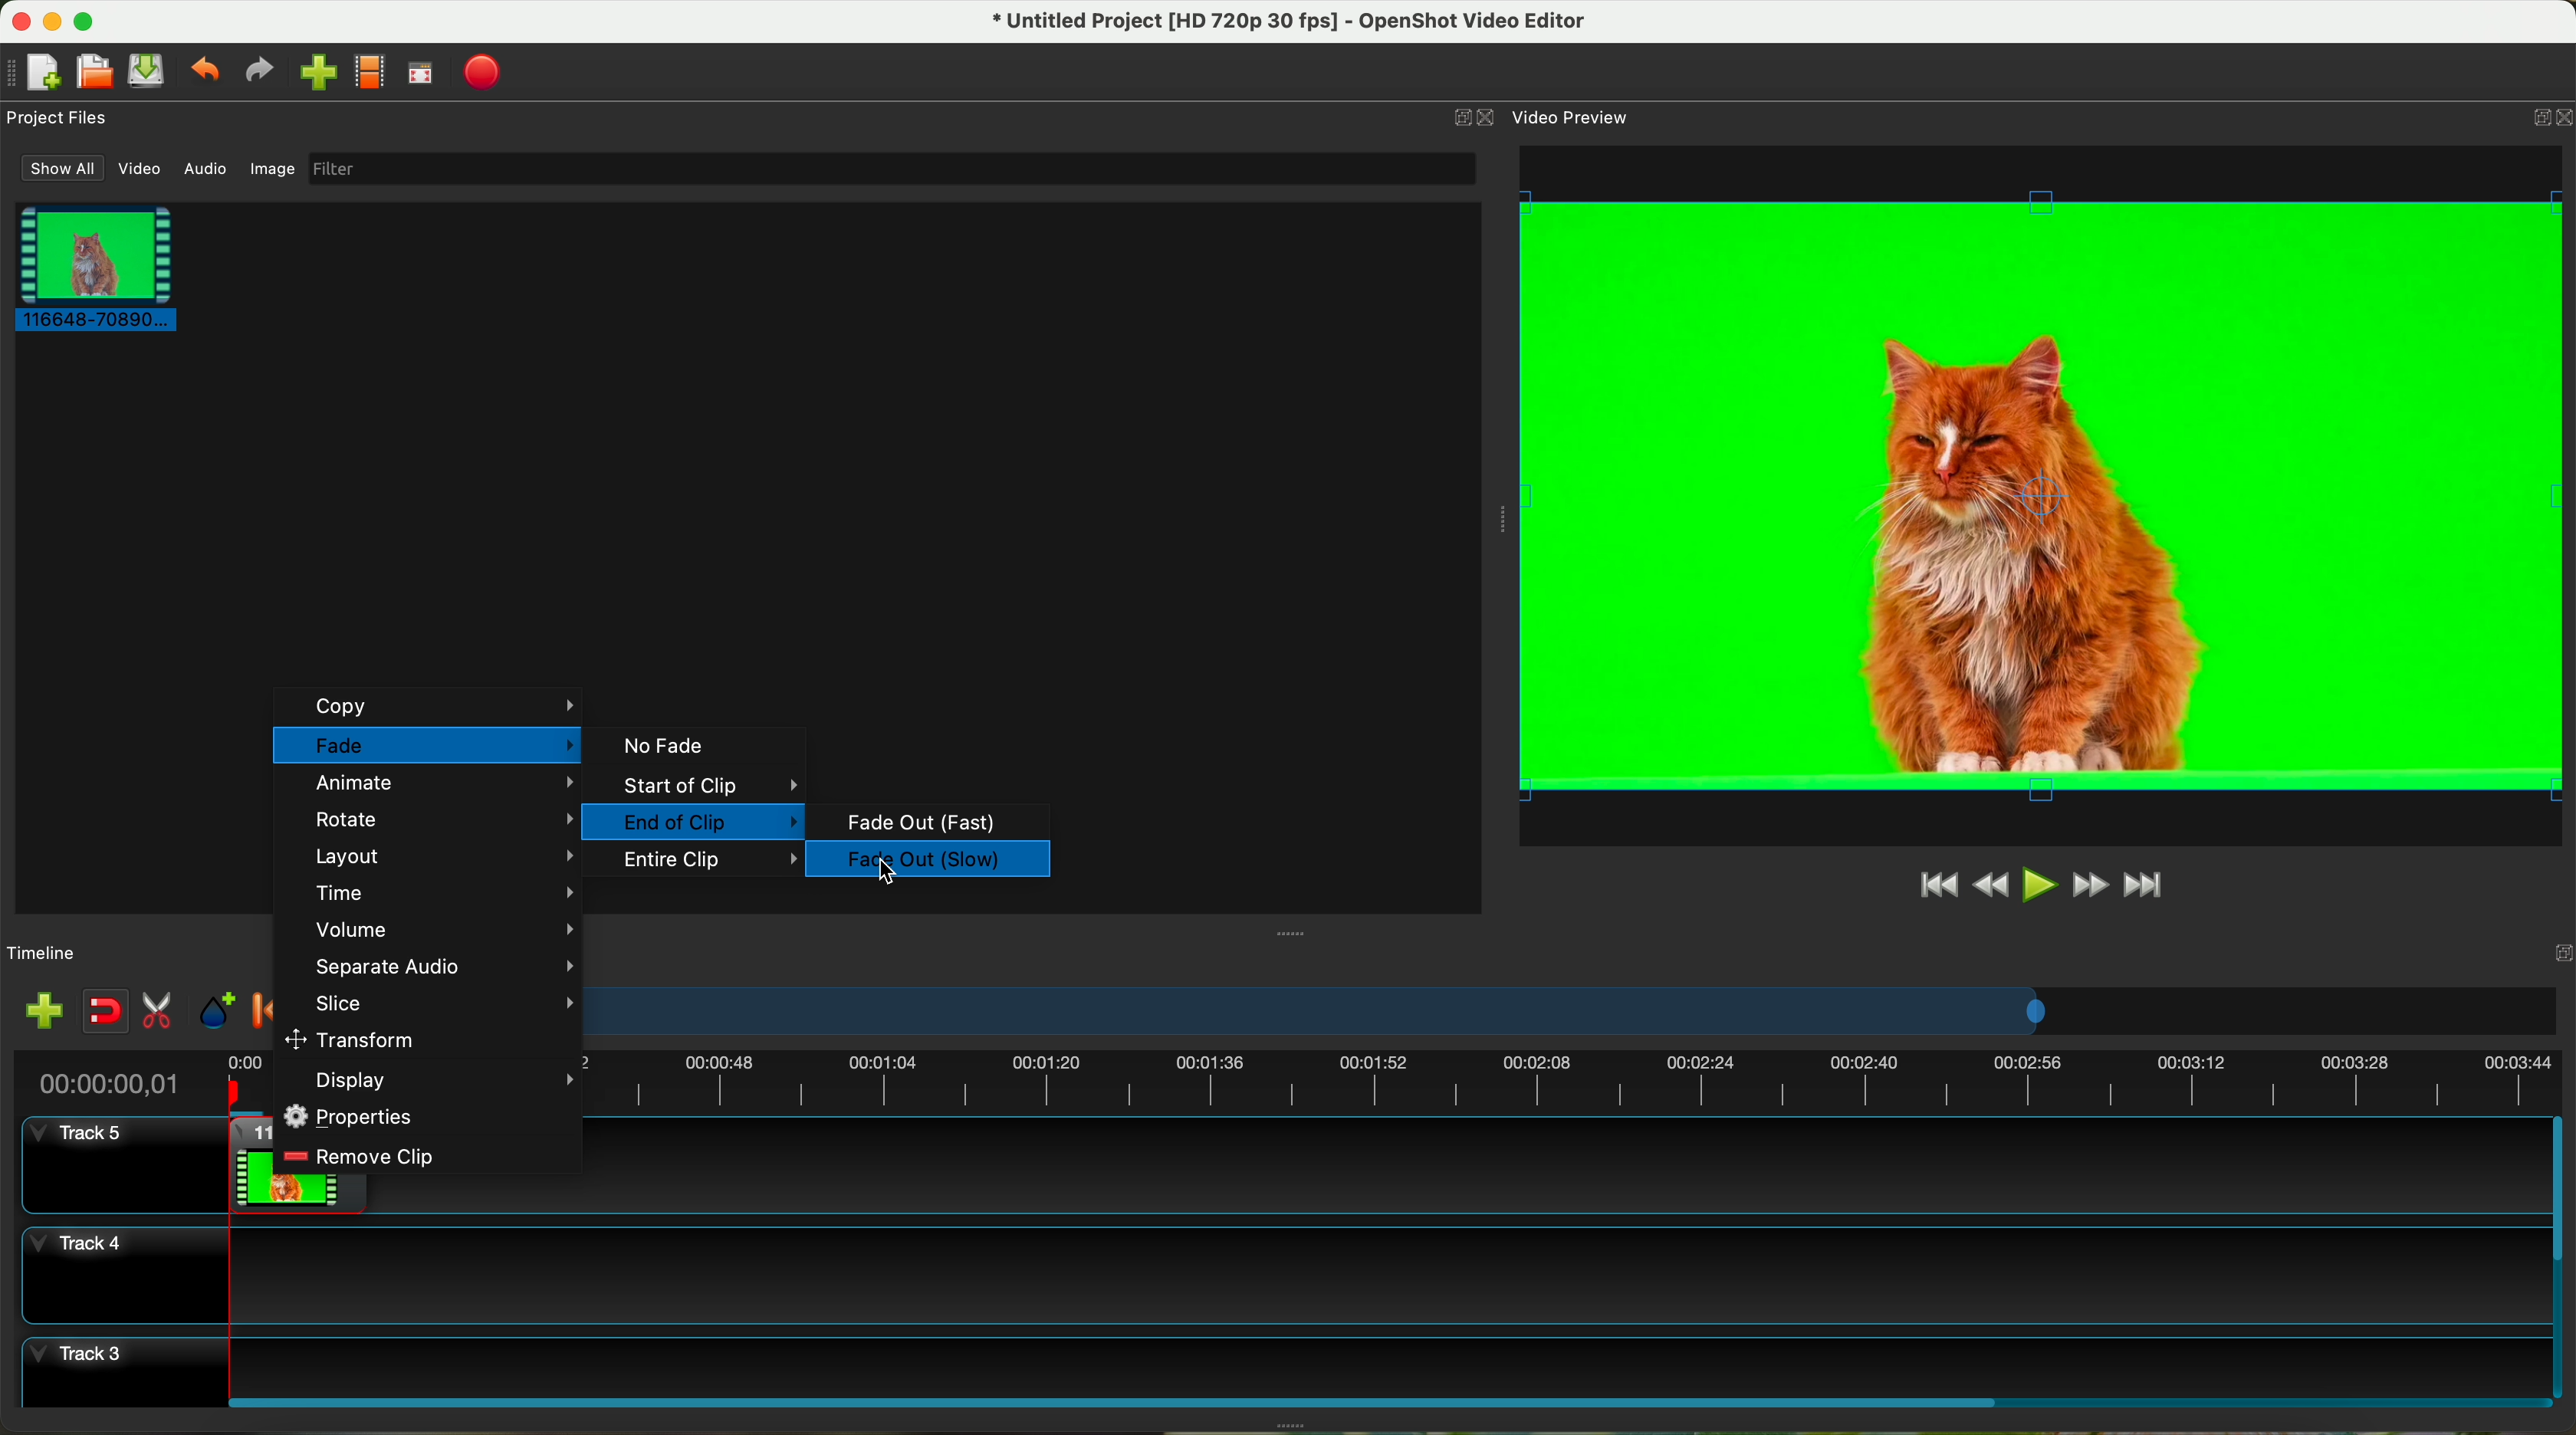  Describe the element at coordinates (58, 168) in the screenshot. I see `show all` at that location.